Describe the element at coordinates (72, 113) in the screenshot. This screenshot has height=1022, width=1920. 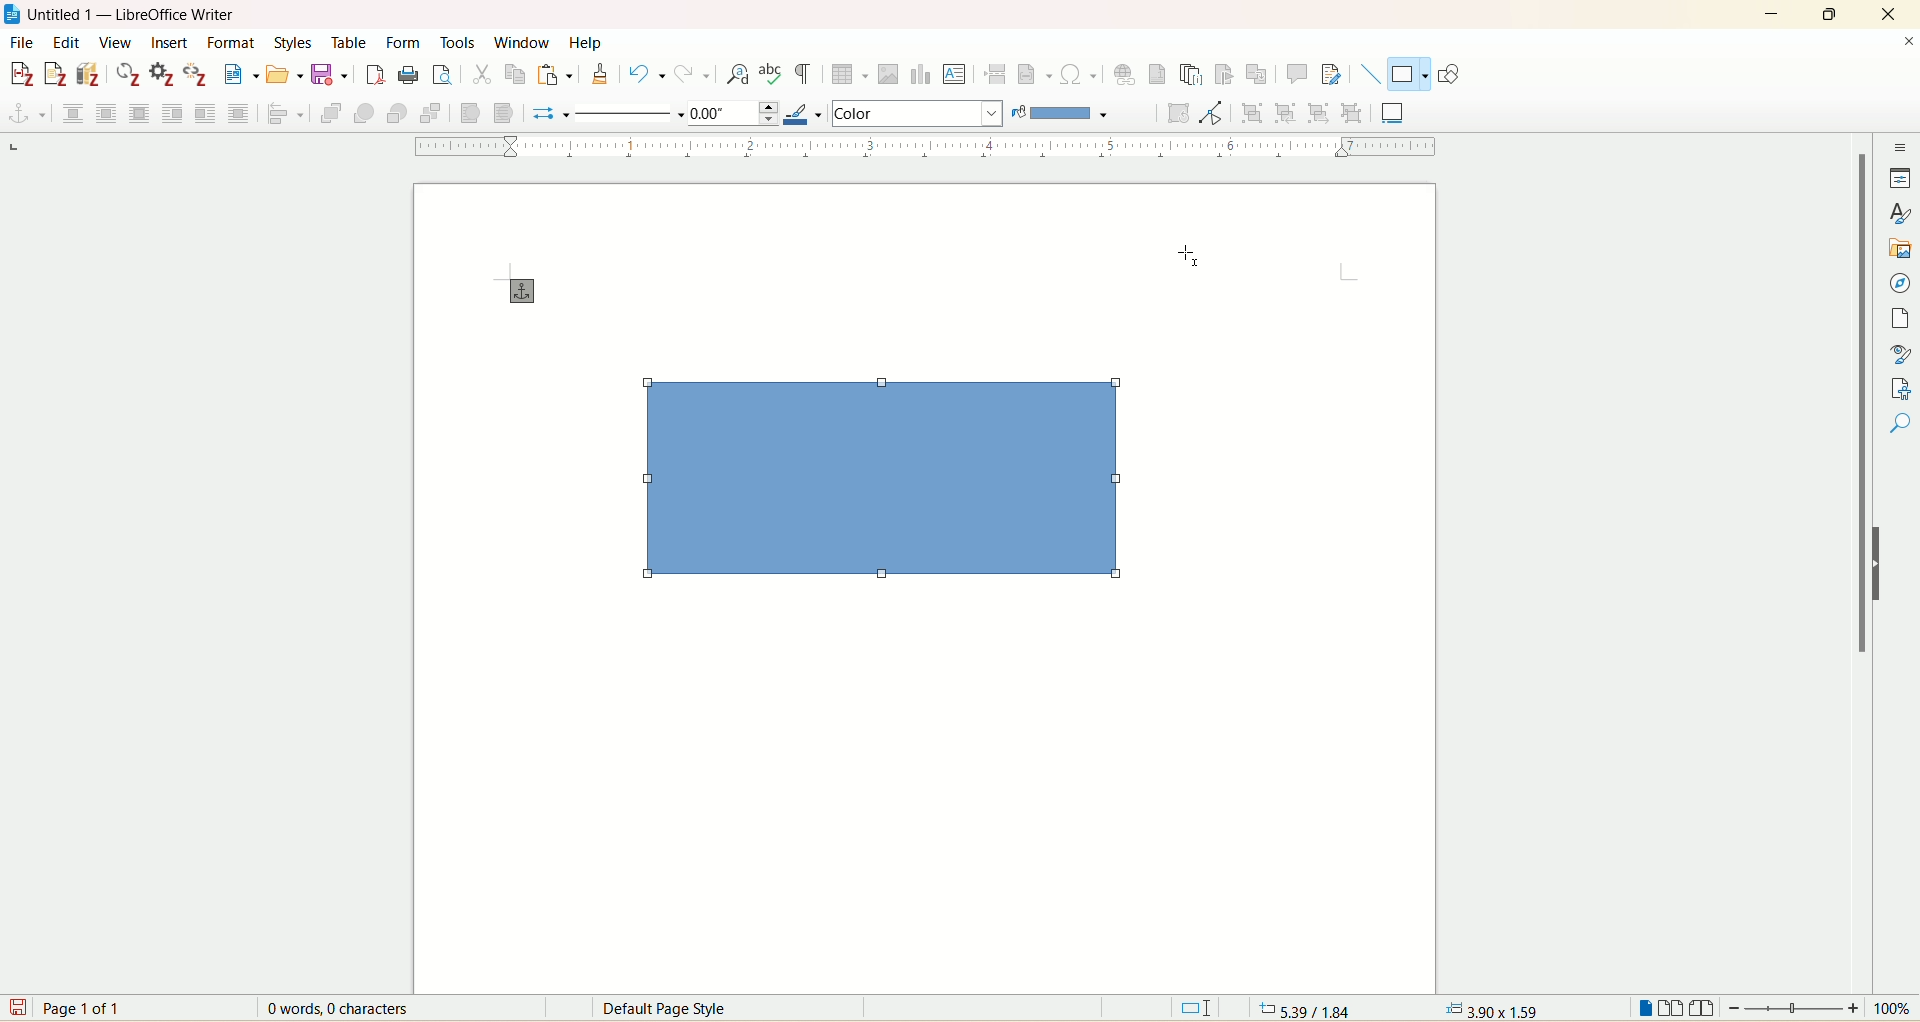
I see `none` at that location.